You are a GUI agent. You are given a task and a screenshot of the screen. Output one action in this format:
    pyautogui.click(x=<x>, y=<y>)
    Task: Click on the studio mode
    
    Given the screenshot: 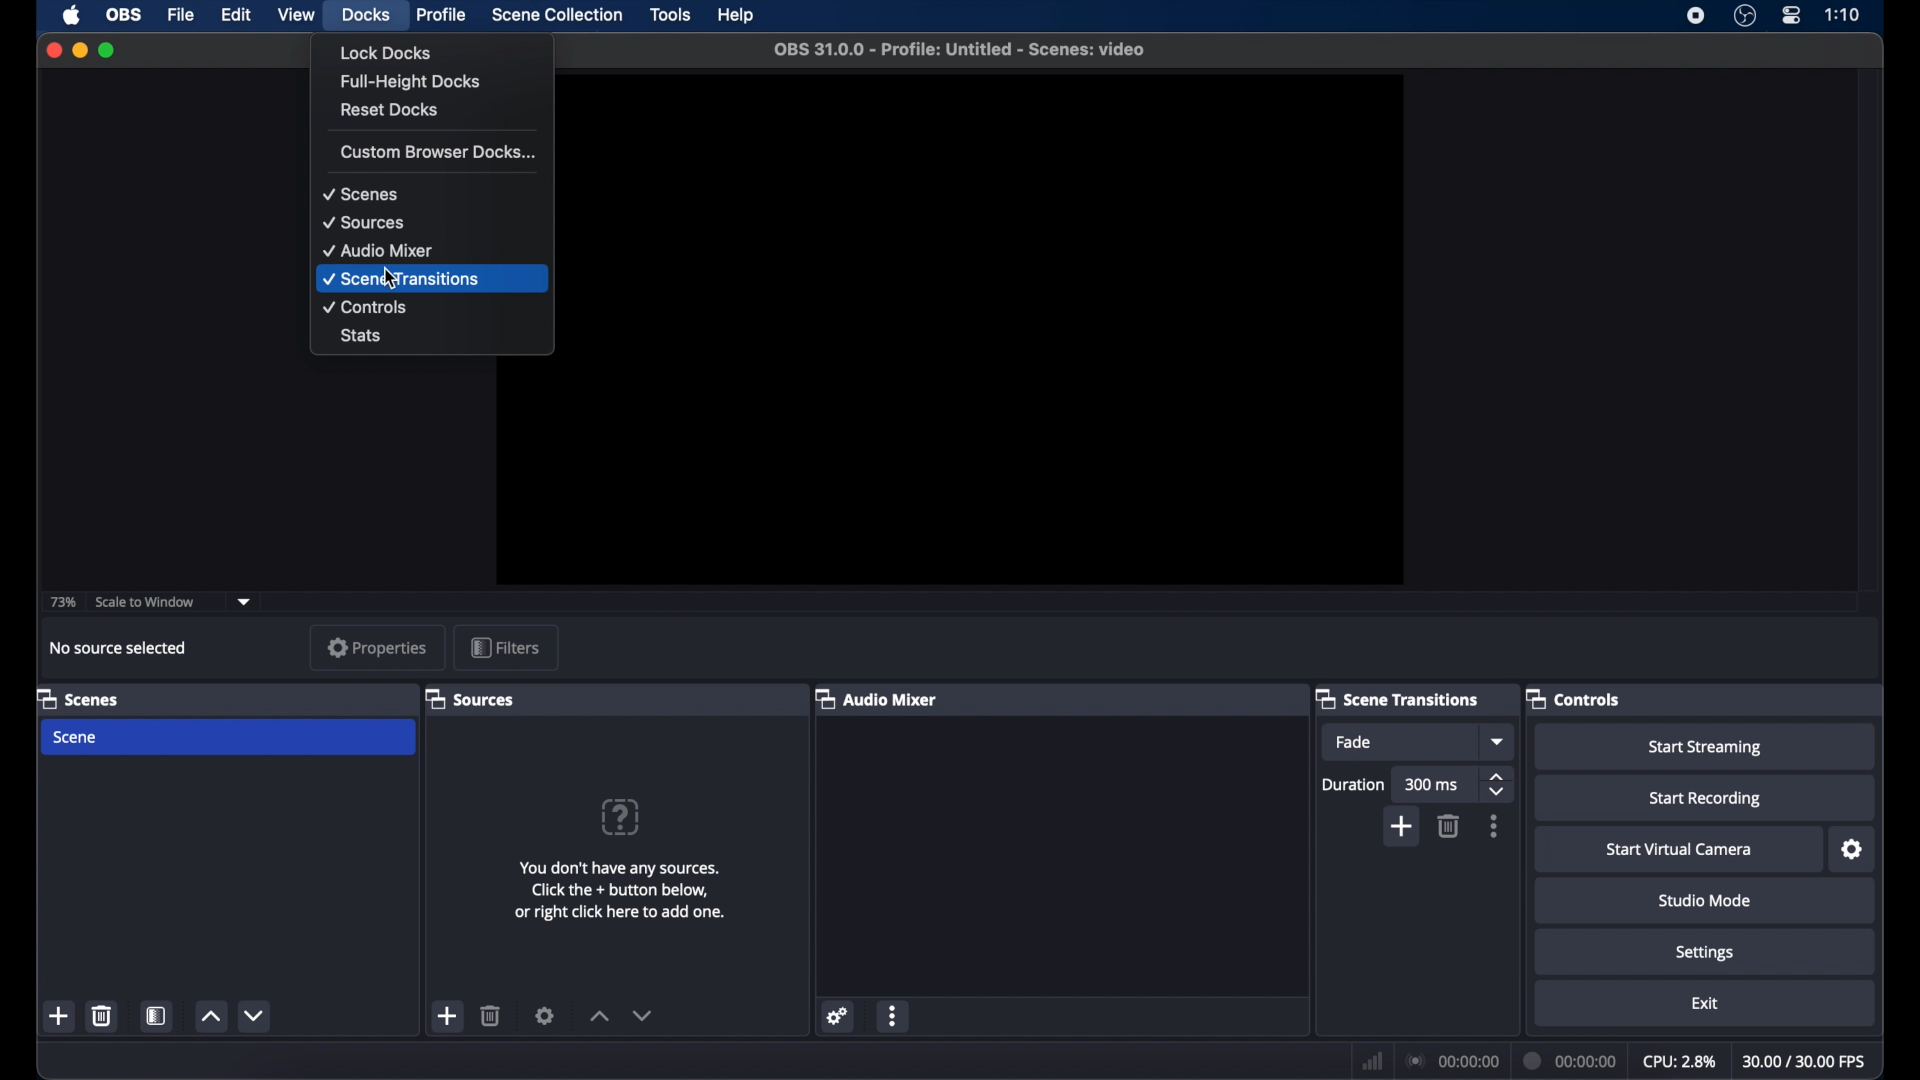 What is the action you would take?
    pyautogui.click(x=1706, y=901)
    